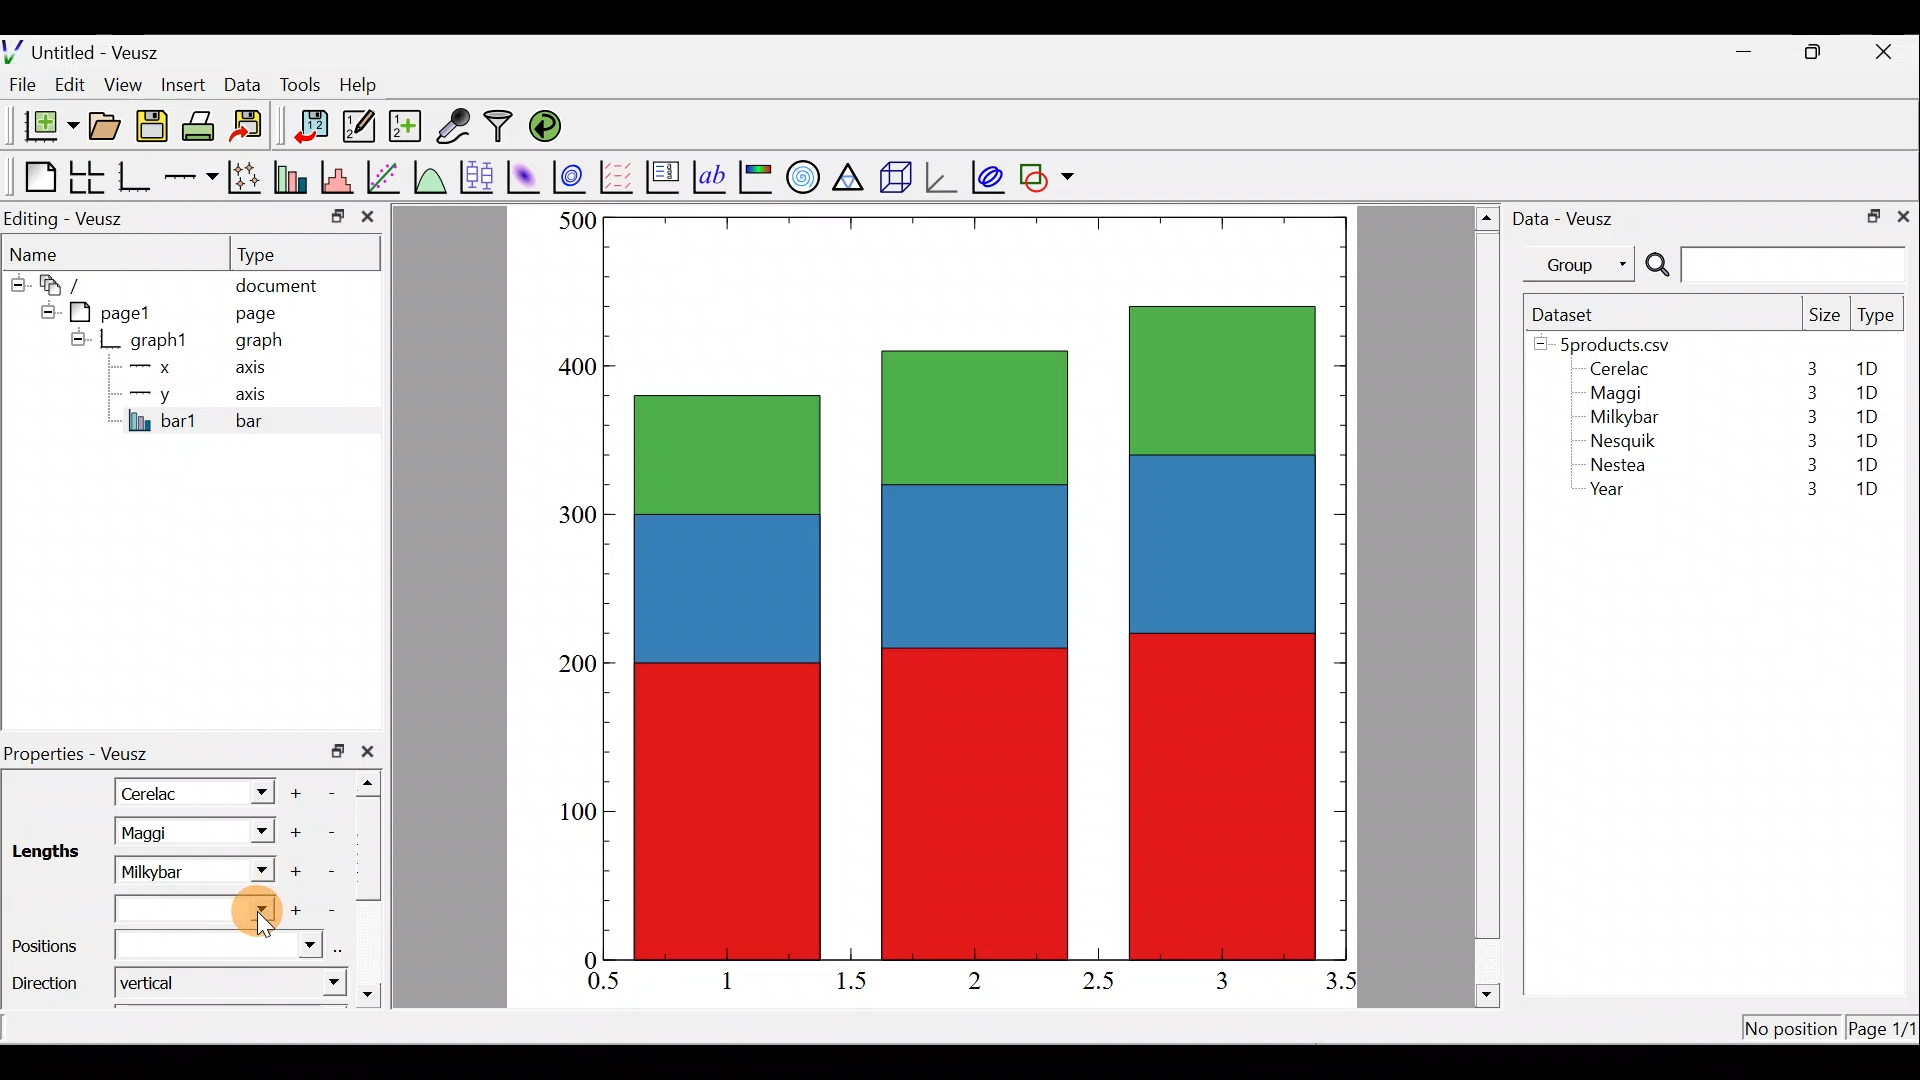 The height and width of the screenshot is (1080, 1920). What do you see at coordinates (1866, 393) in the screenshot?
I see `1D` at bounding box center [1866, 393].